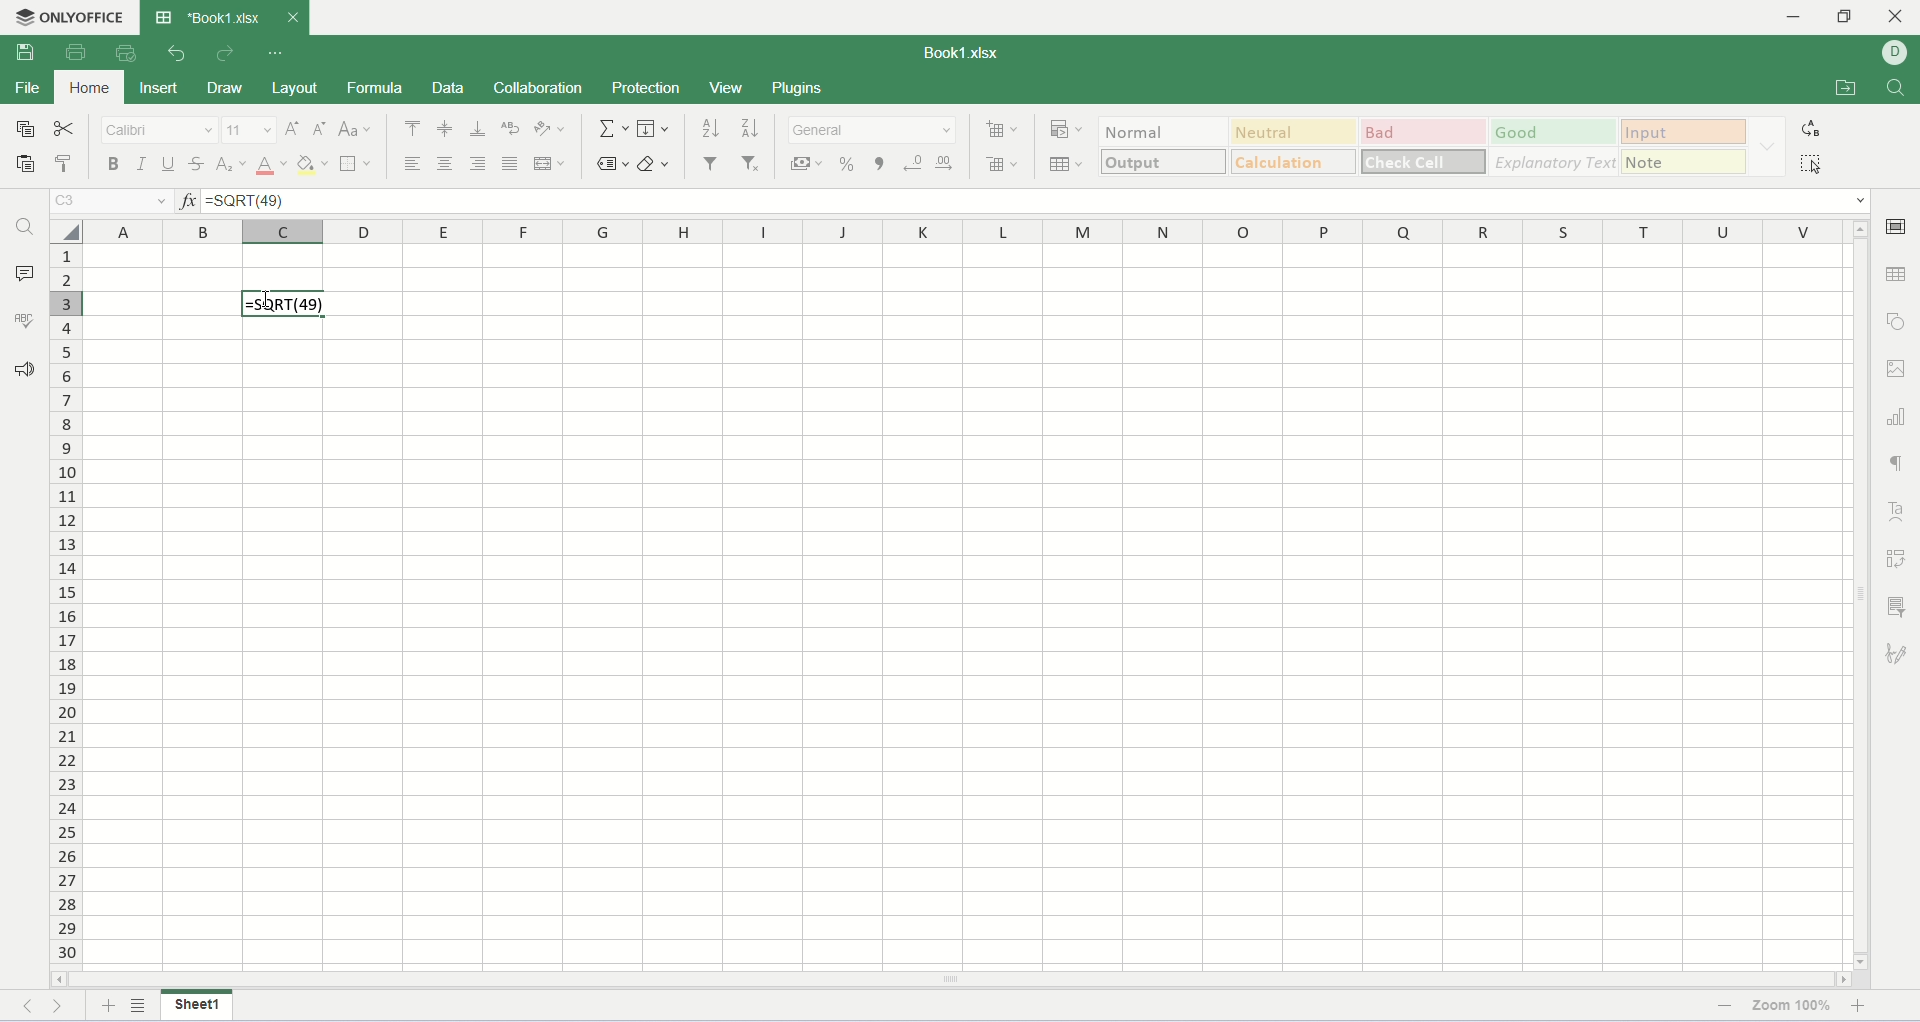 The width and height of the screenshot is (1920, 1022). What do you see at coordinates (445, 163) in the screenshot?
I see `align center` at bounding box center [445, 163].